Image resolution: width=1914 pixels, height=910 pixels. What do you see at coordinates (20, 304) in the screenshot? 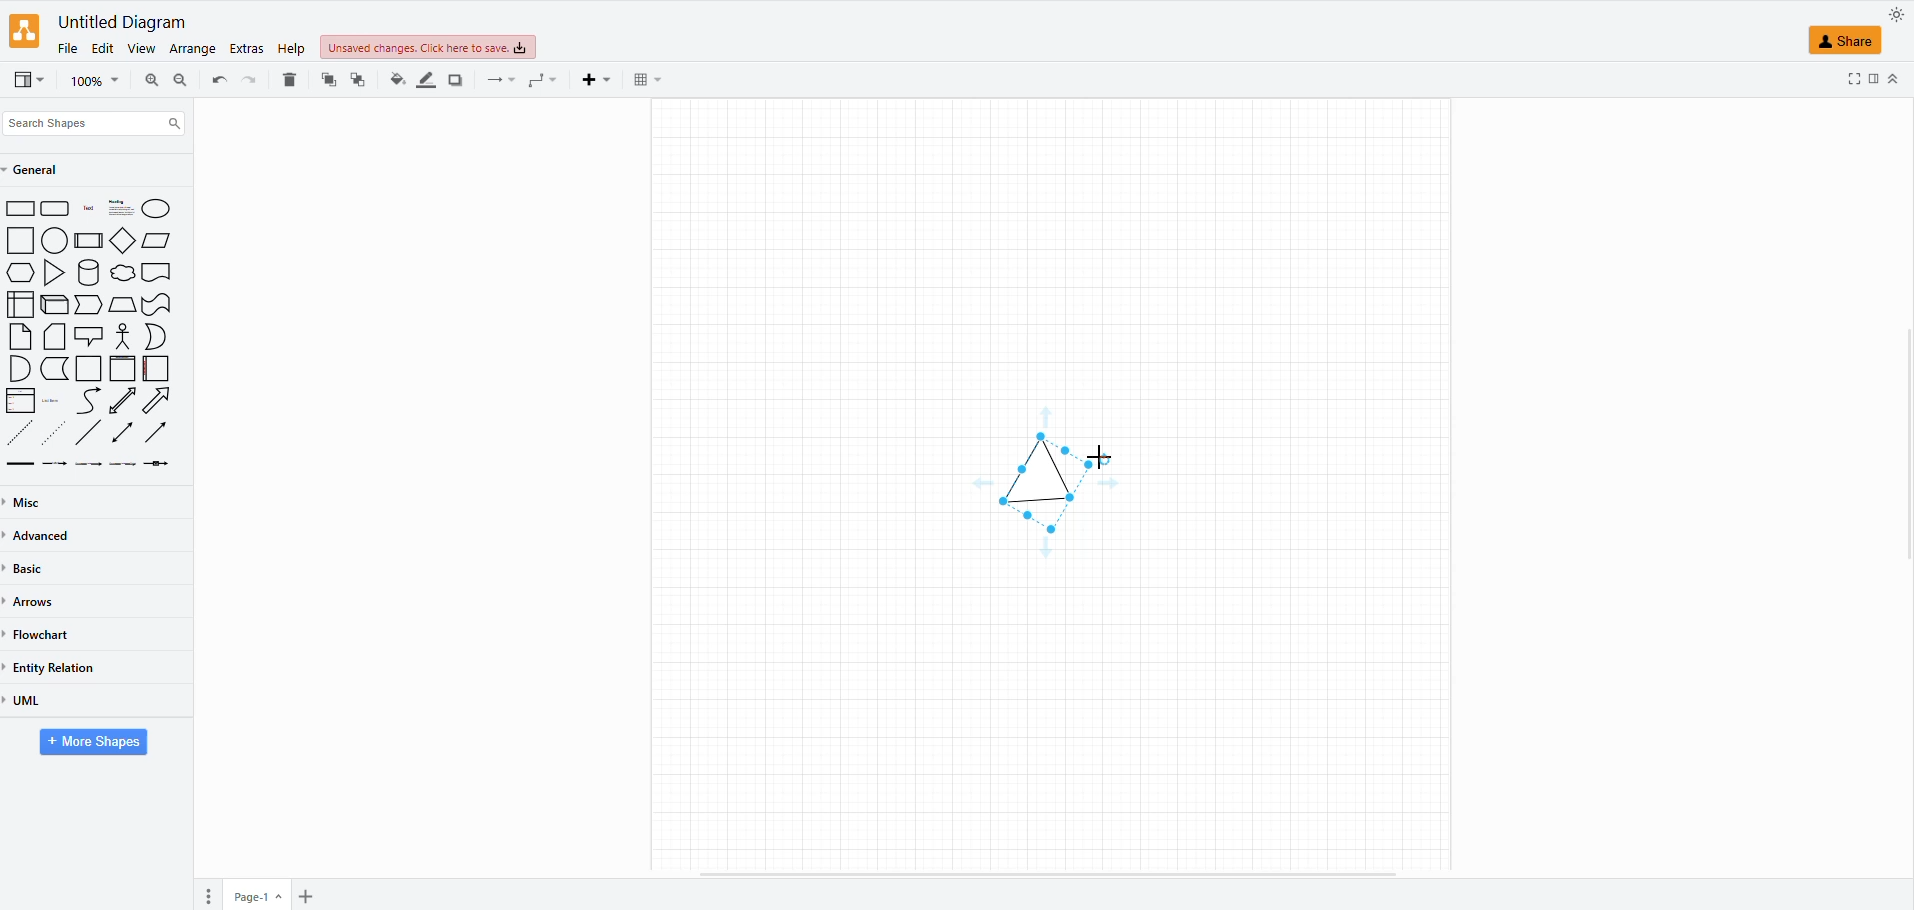
I see `Table` at bounding box center [20, 304].